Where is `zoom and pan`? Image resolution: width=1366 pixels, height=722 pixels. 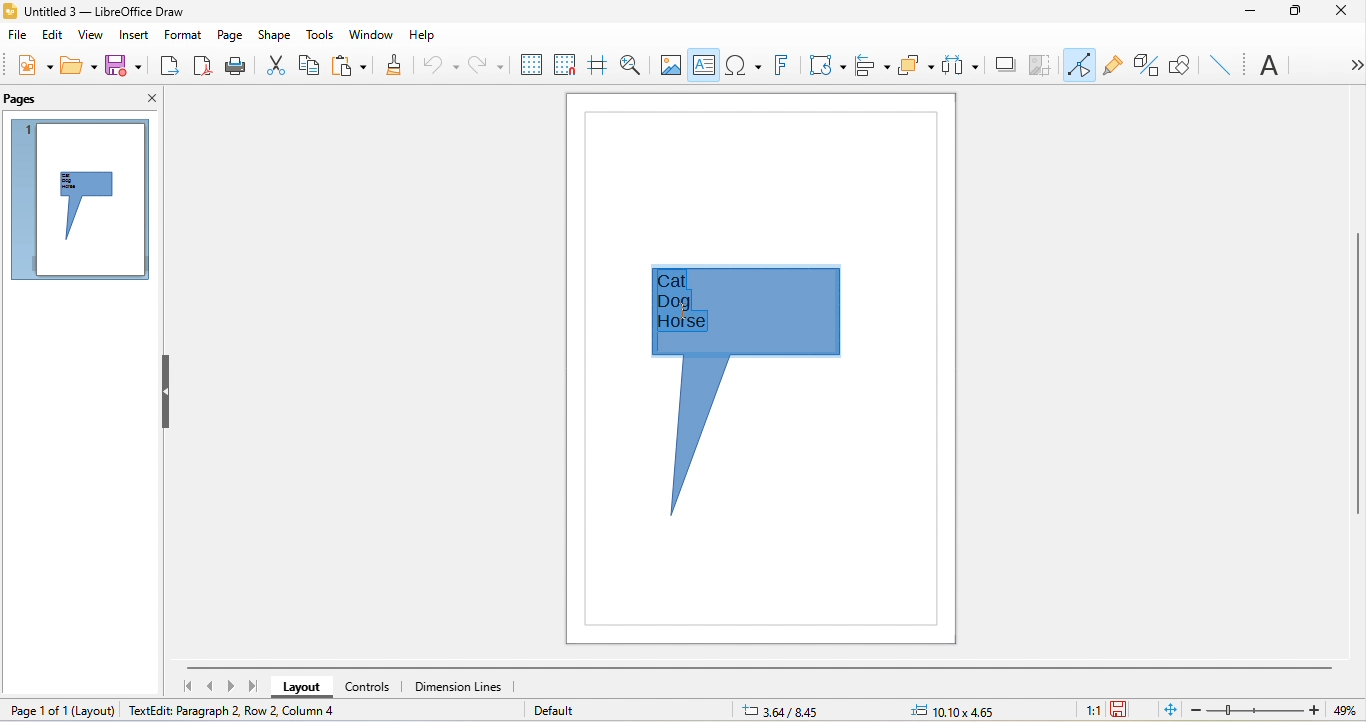 zoom and pan is located at coordinates (634, 66).